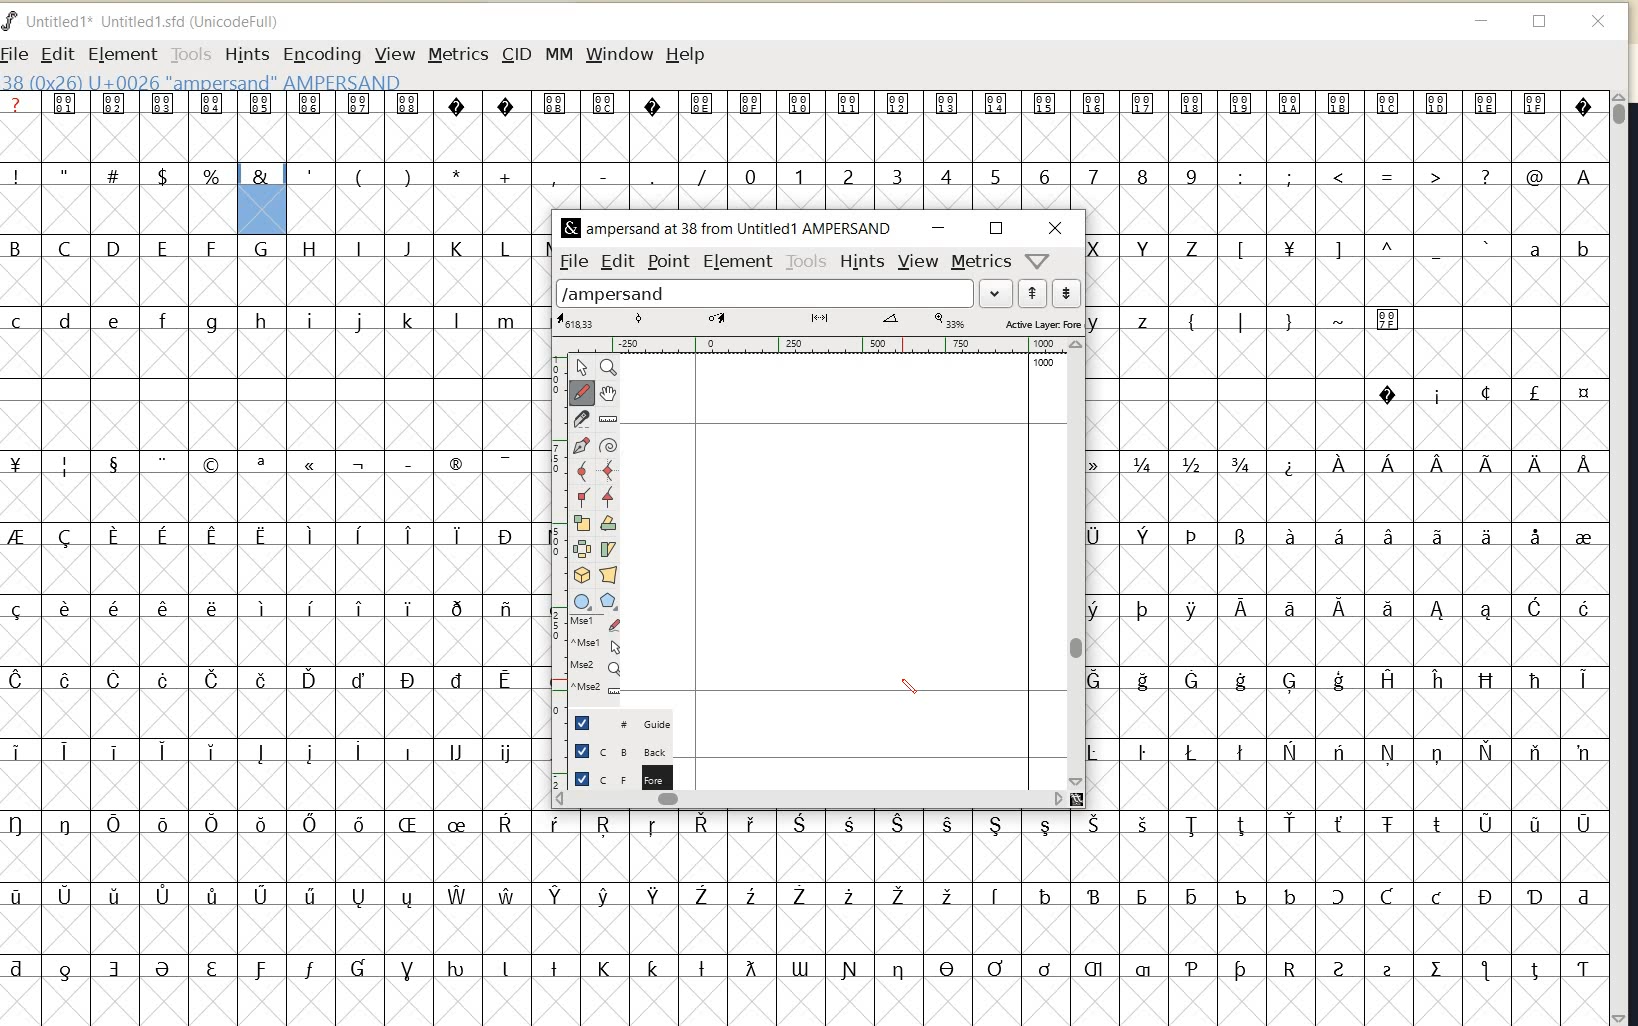  I want to click on measure distance, angle between points, so click(608, 419).